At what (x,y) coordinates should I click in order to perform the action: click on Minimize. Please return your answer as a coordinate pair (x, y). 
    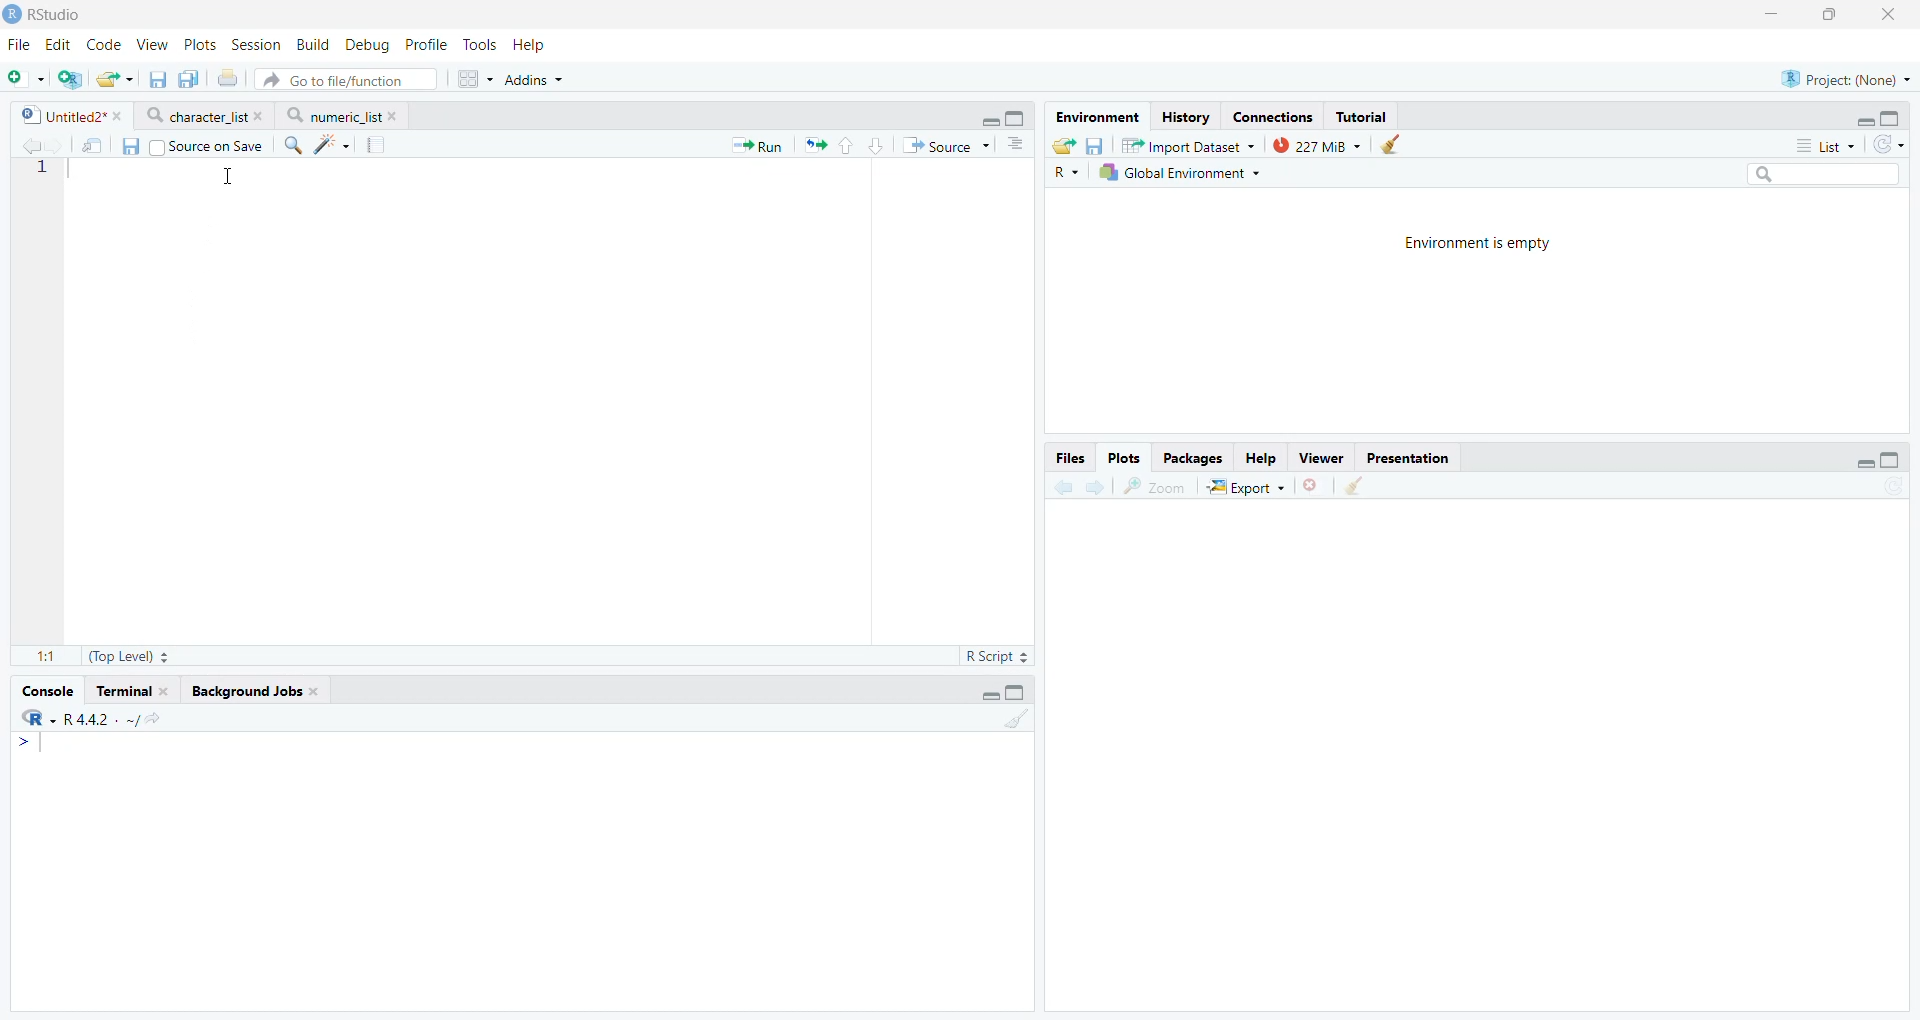
    Looking at the image, I should click on (1773, 13).